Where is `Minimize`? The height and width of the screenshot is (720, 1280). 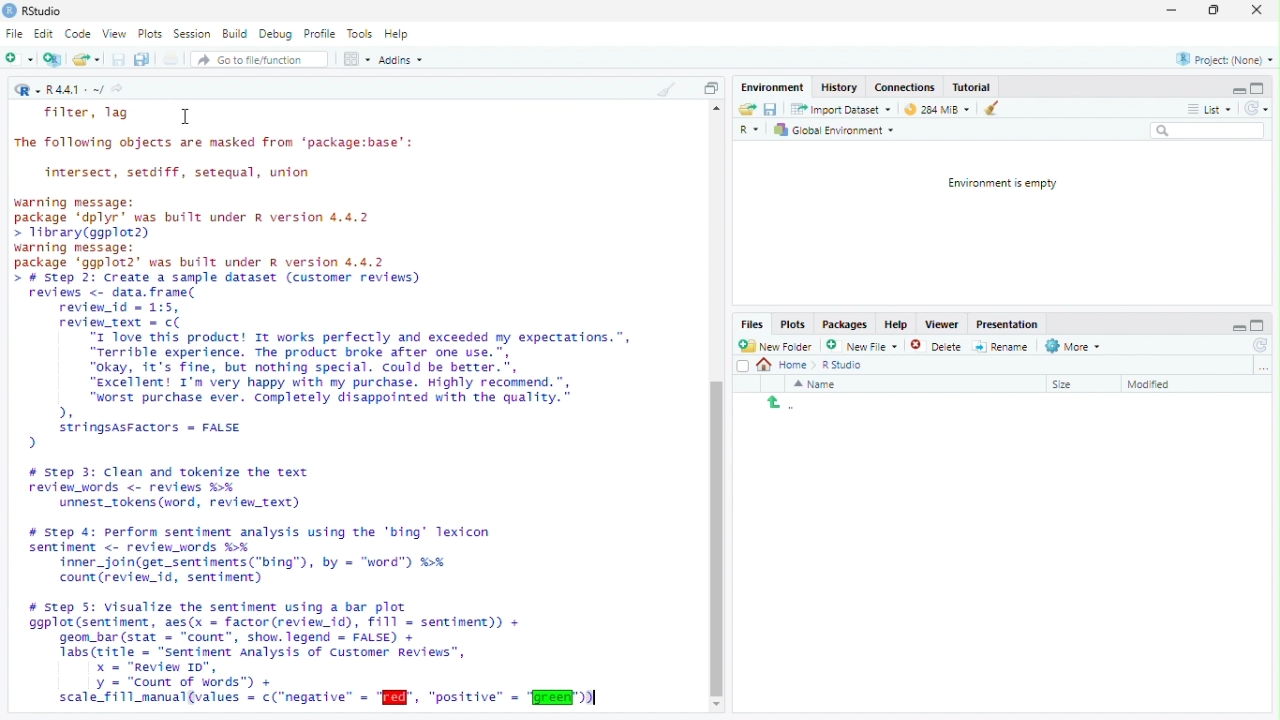 Minimize is located at coordinates (1238, 326).